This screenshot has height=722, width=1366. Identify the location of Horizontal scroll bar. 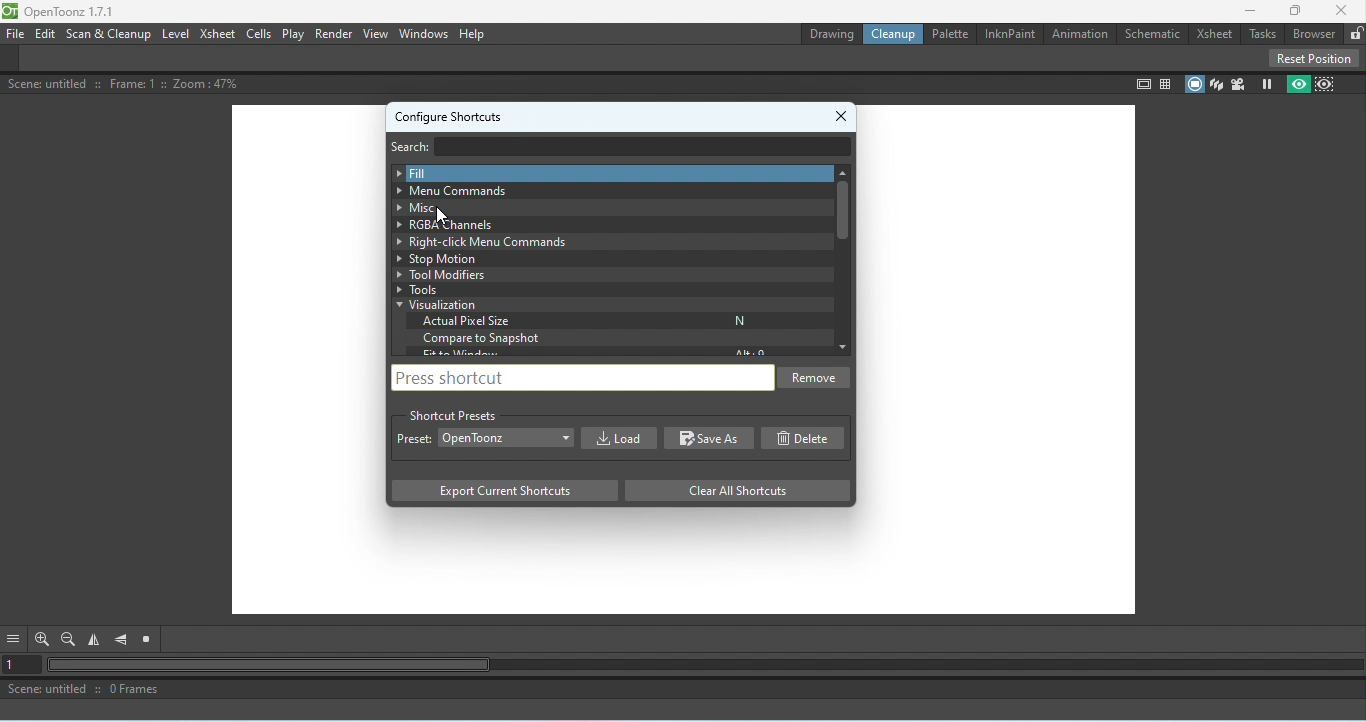
(705, 666).